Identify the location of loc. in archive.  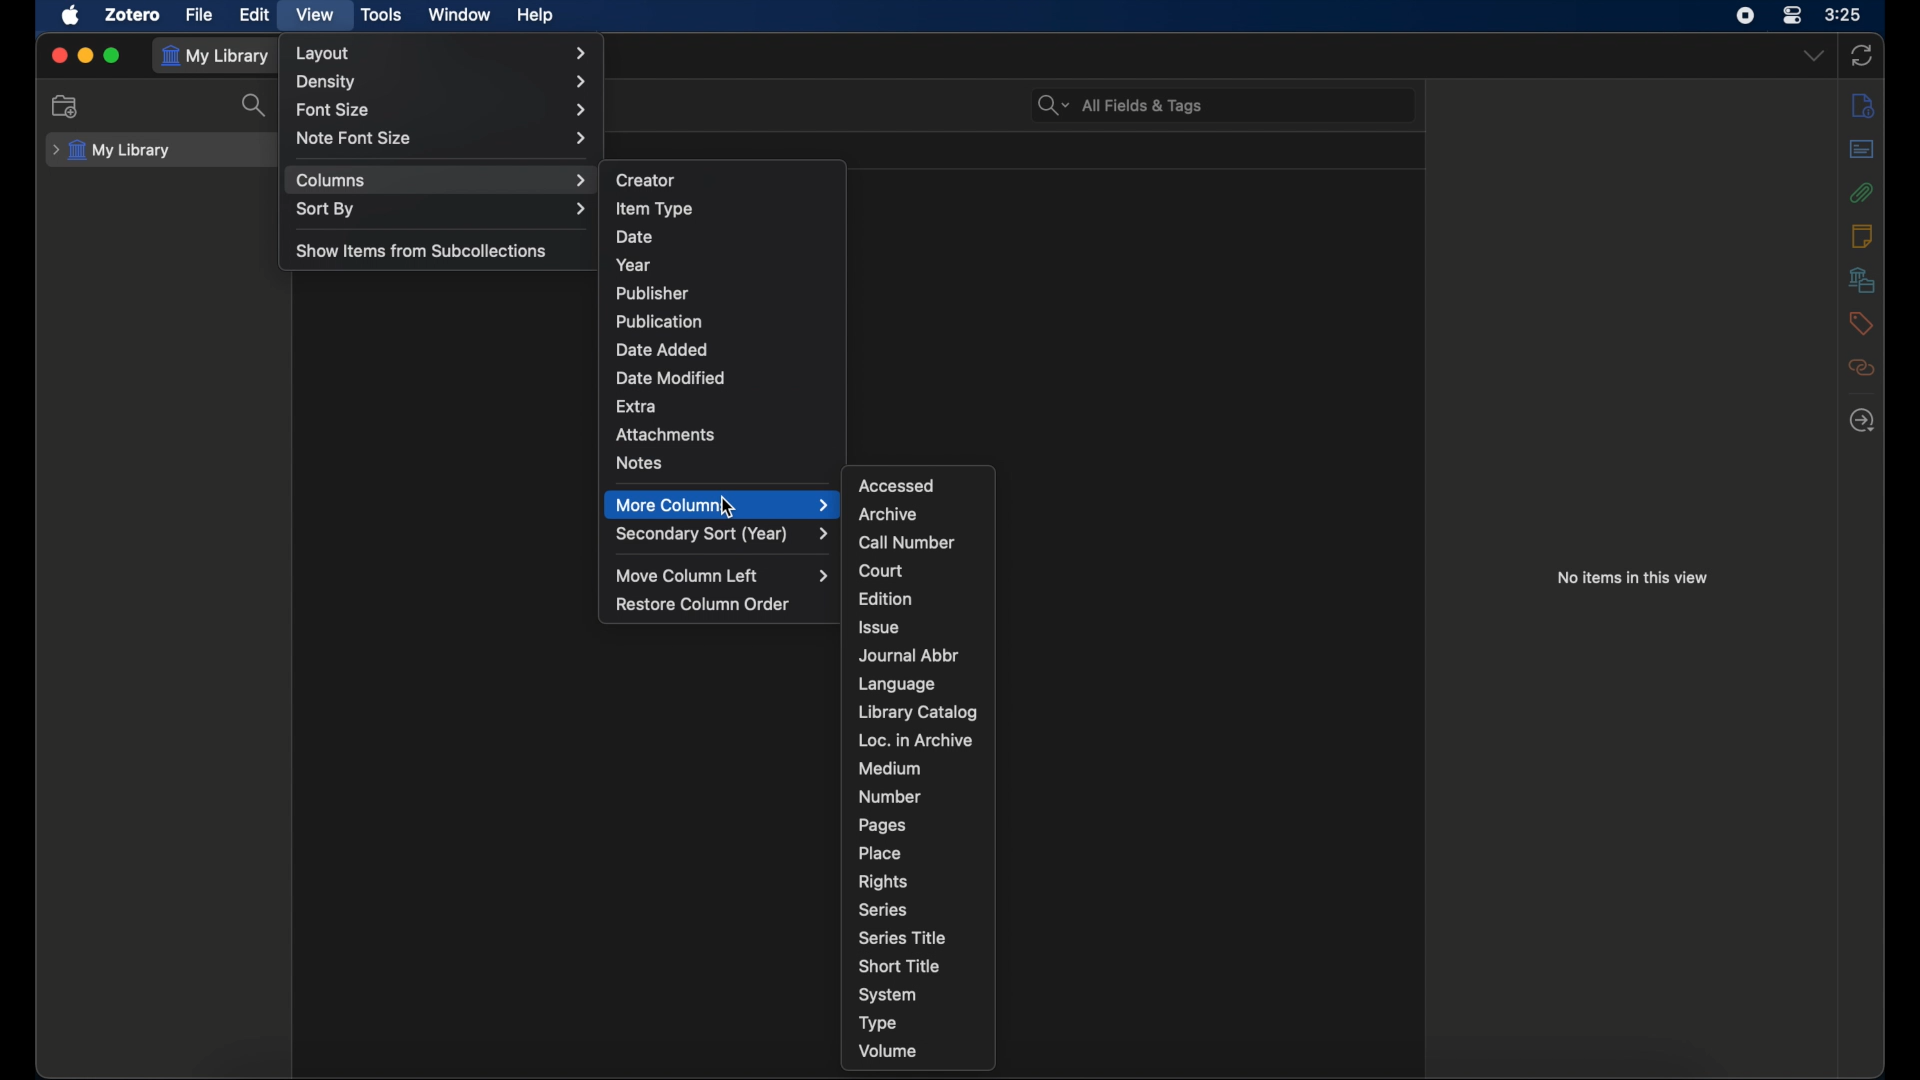
(914, 741).